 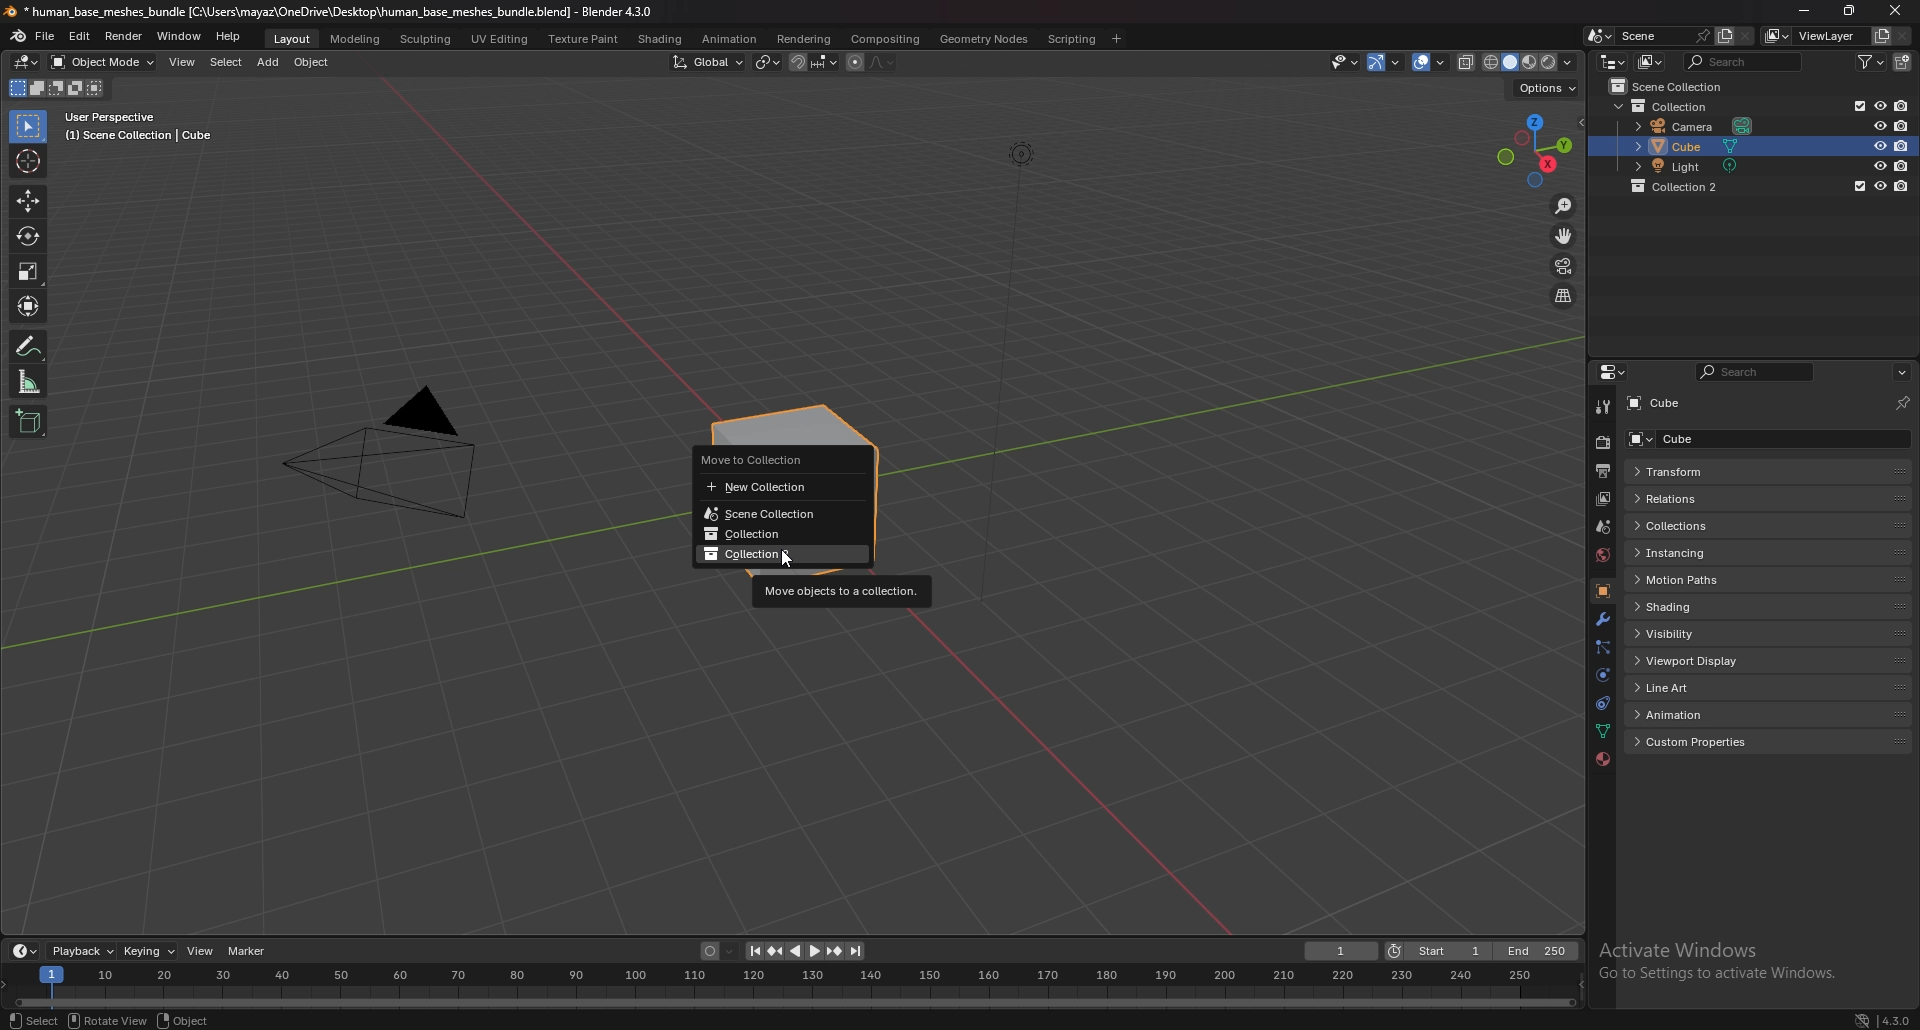 I want to click on add view layer, so click(x=1879, y=36).